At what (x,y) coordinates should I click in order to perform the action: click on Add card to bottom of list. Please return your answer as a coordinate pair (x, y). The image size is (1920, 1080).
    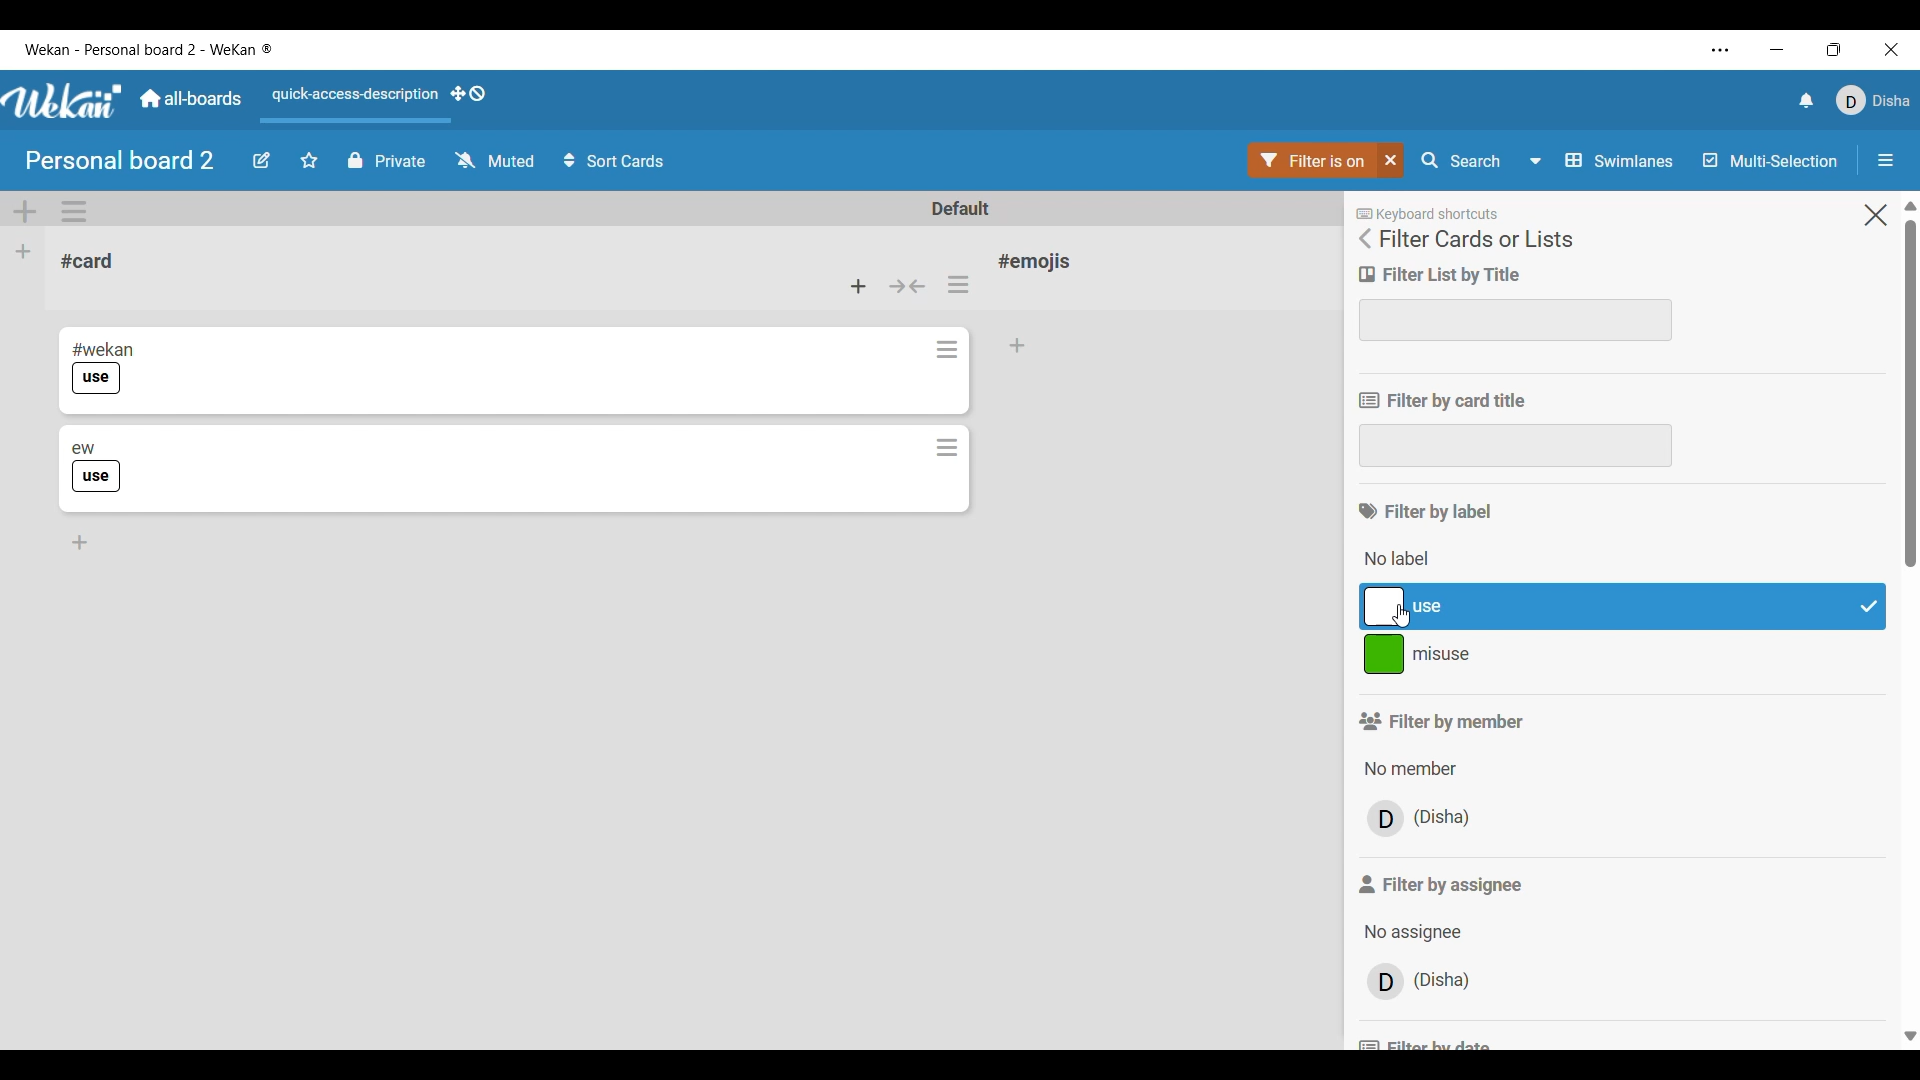
    Looking at the image, I should click on (1019, 346).